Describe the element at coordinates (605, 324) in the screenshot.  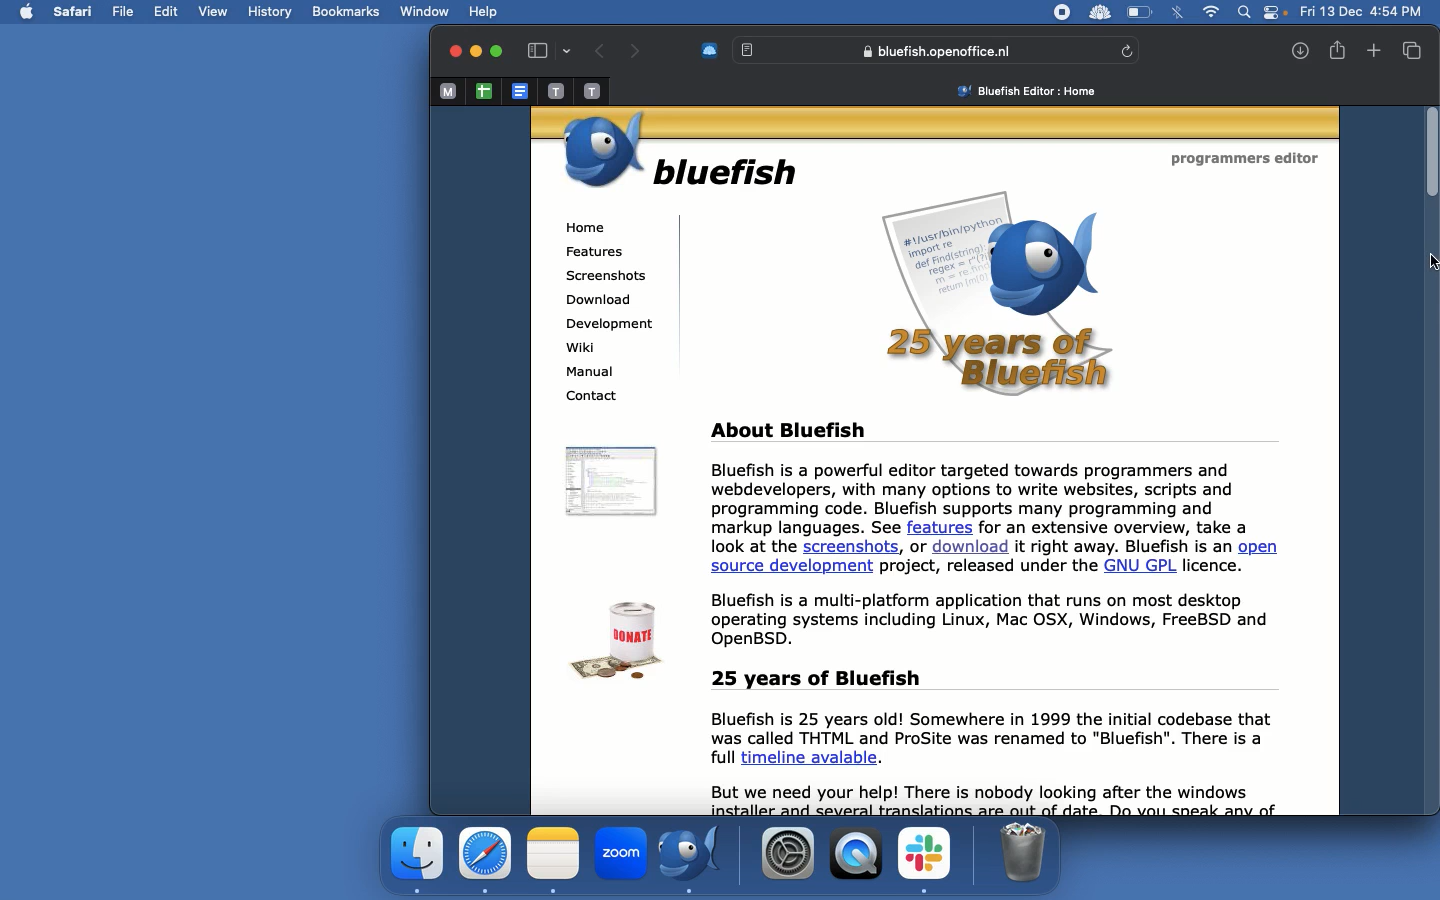
I see `Development` at that location.